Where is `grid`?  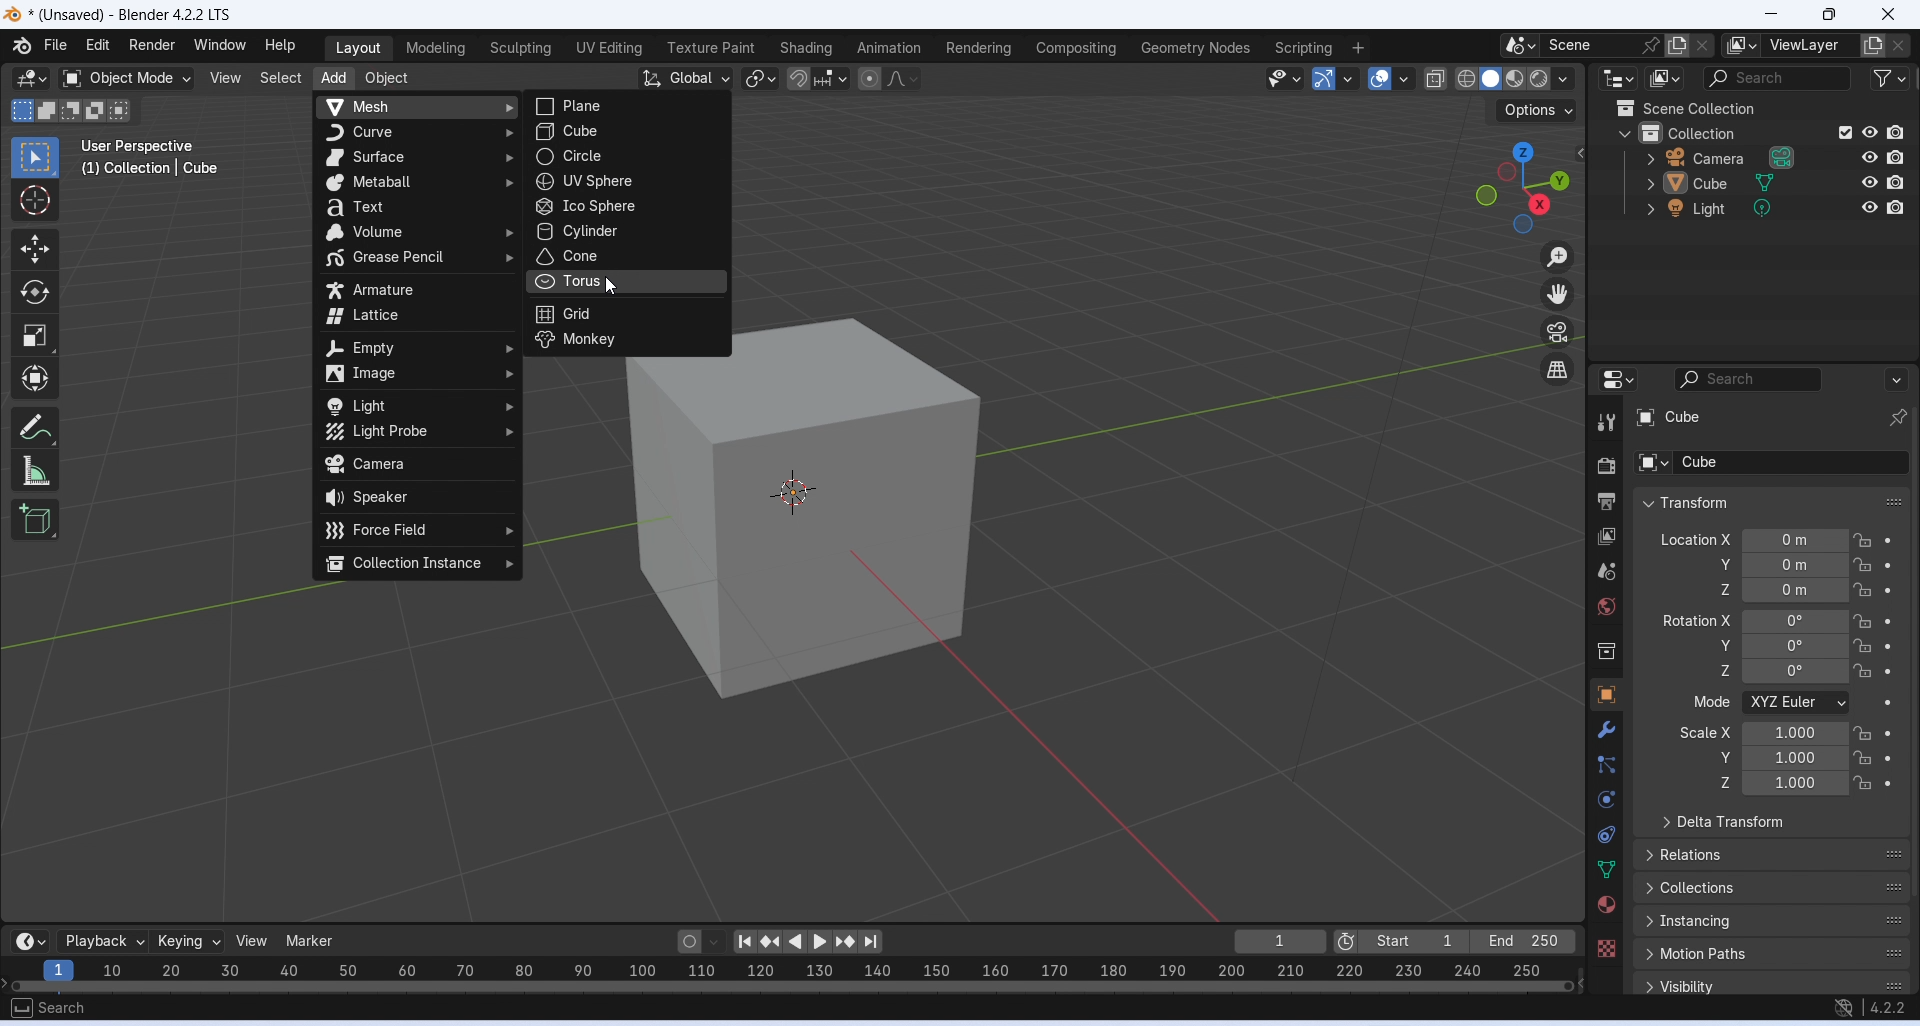 grid is located at coordinates (624, 315).